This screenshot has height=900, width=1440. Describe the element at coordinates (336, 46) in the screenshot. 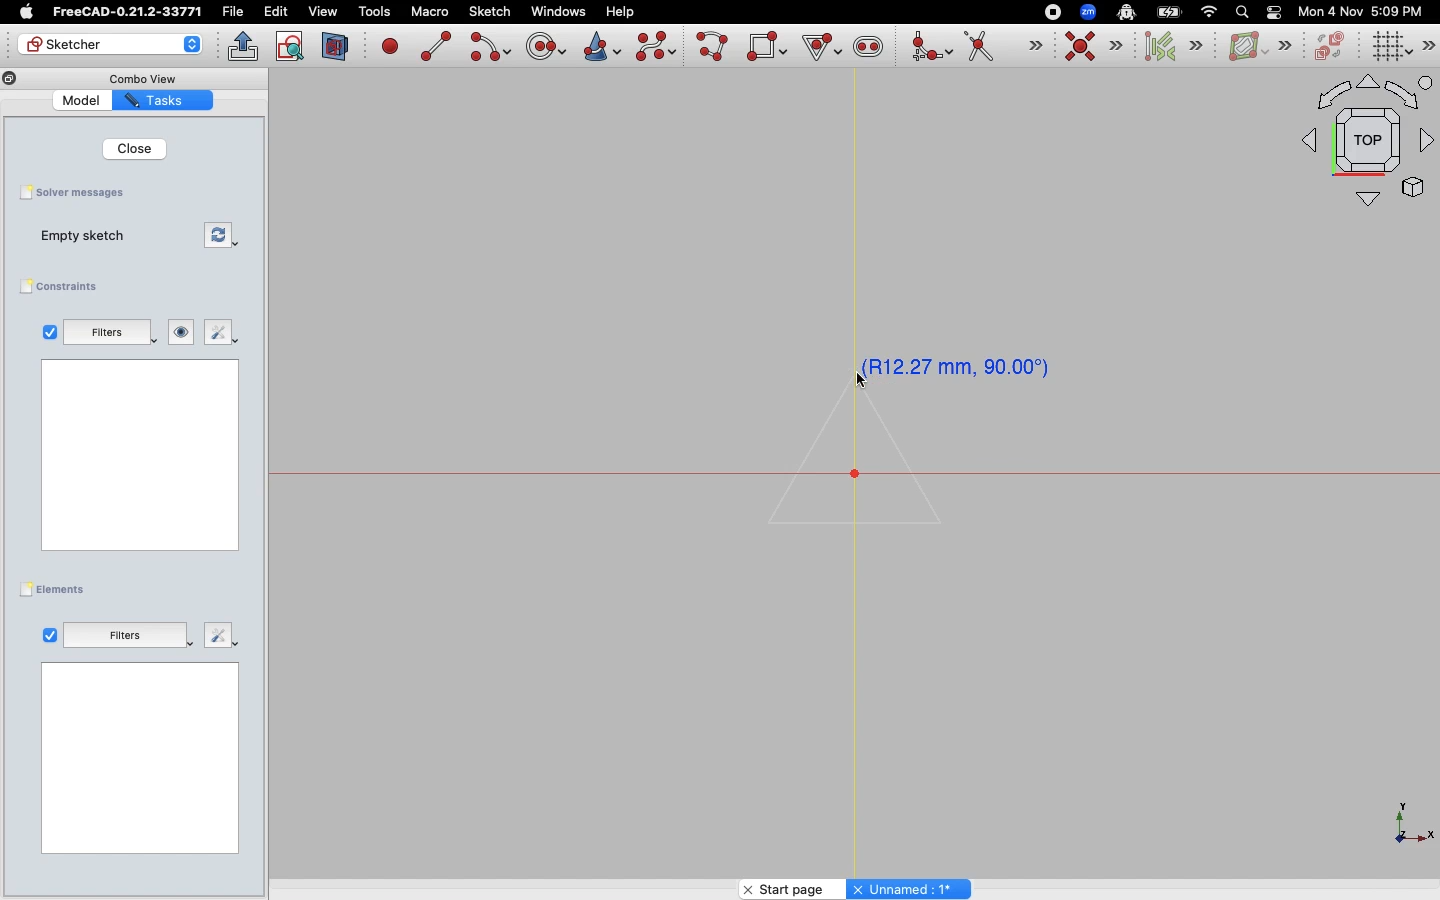

I see `View section` at that location.